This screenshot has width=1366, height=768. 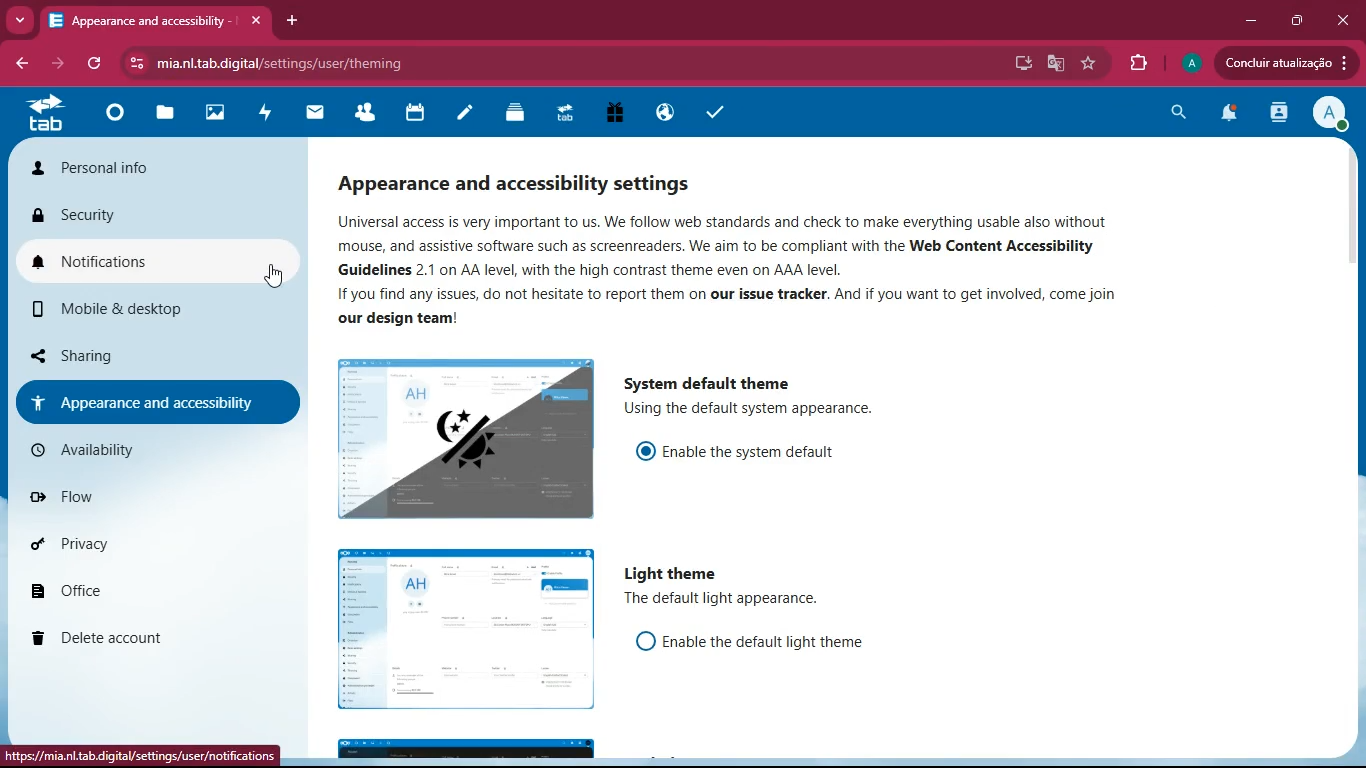 What do you see at coordinates (621, 114) in the screenshot?
I see `gift` at bounding box center [621, 114].